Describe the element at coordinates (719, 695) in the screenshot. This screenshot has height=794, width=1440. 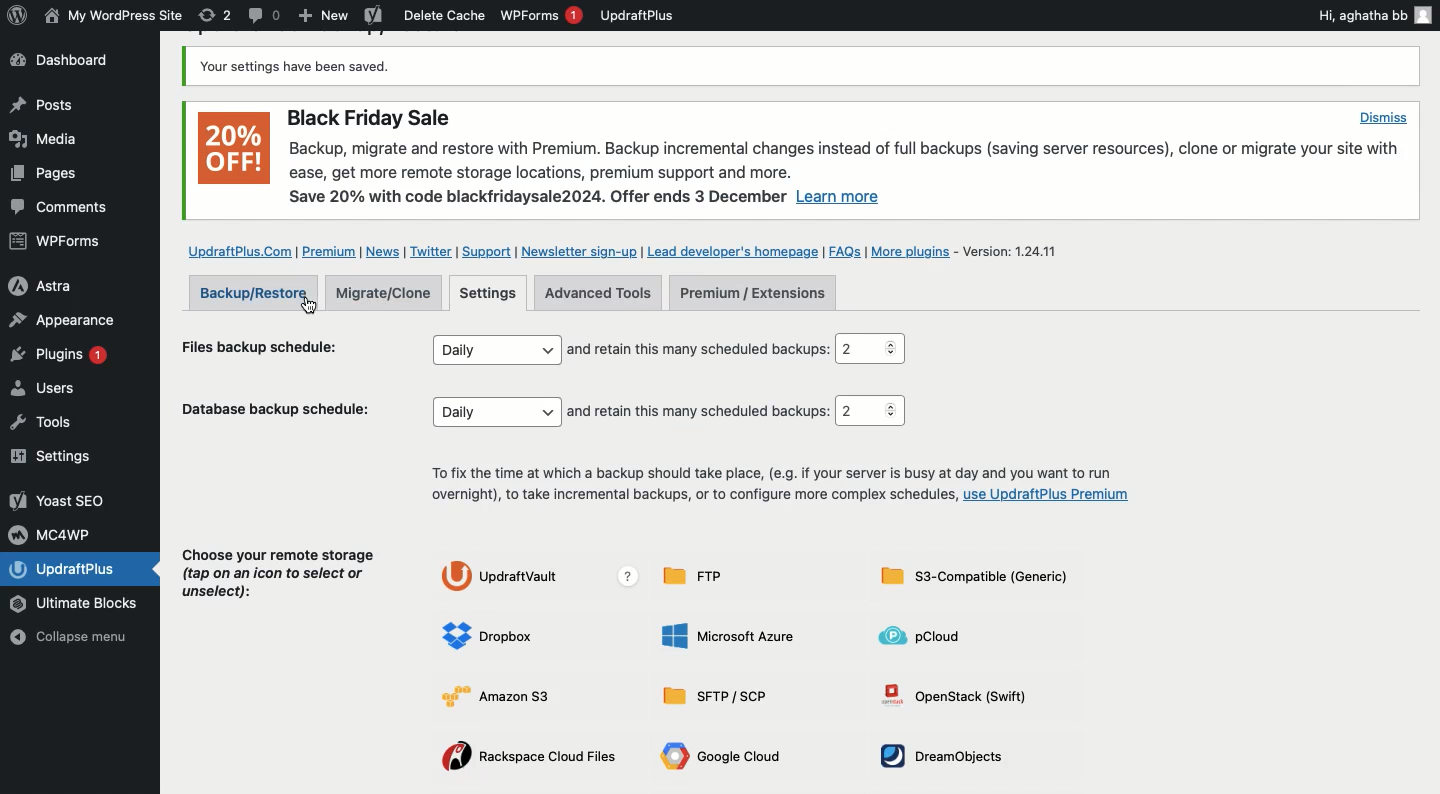
I see `SFTP/SCP` at that location.